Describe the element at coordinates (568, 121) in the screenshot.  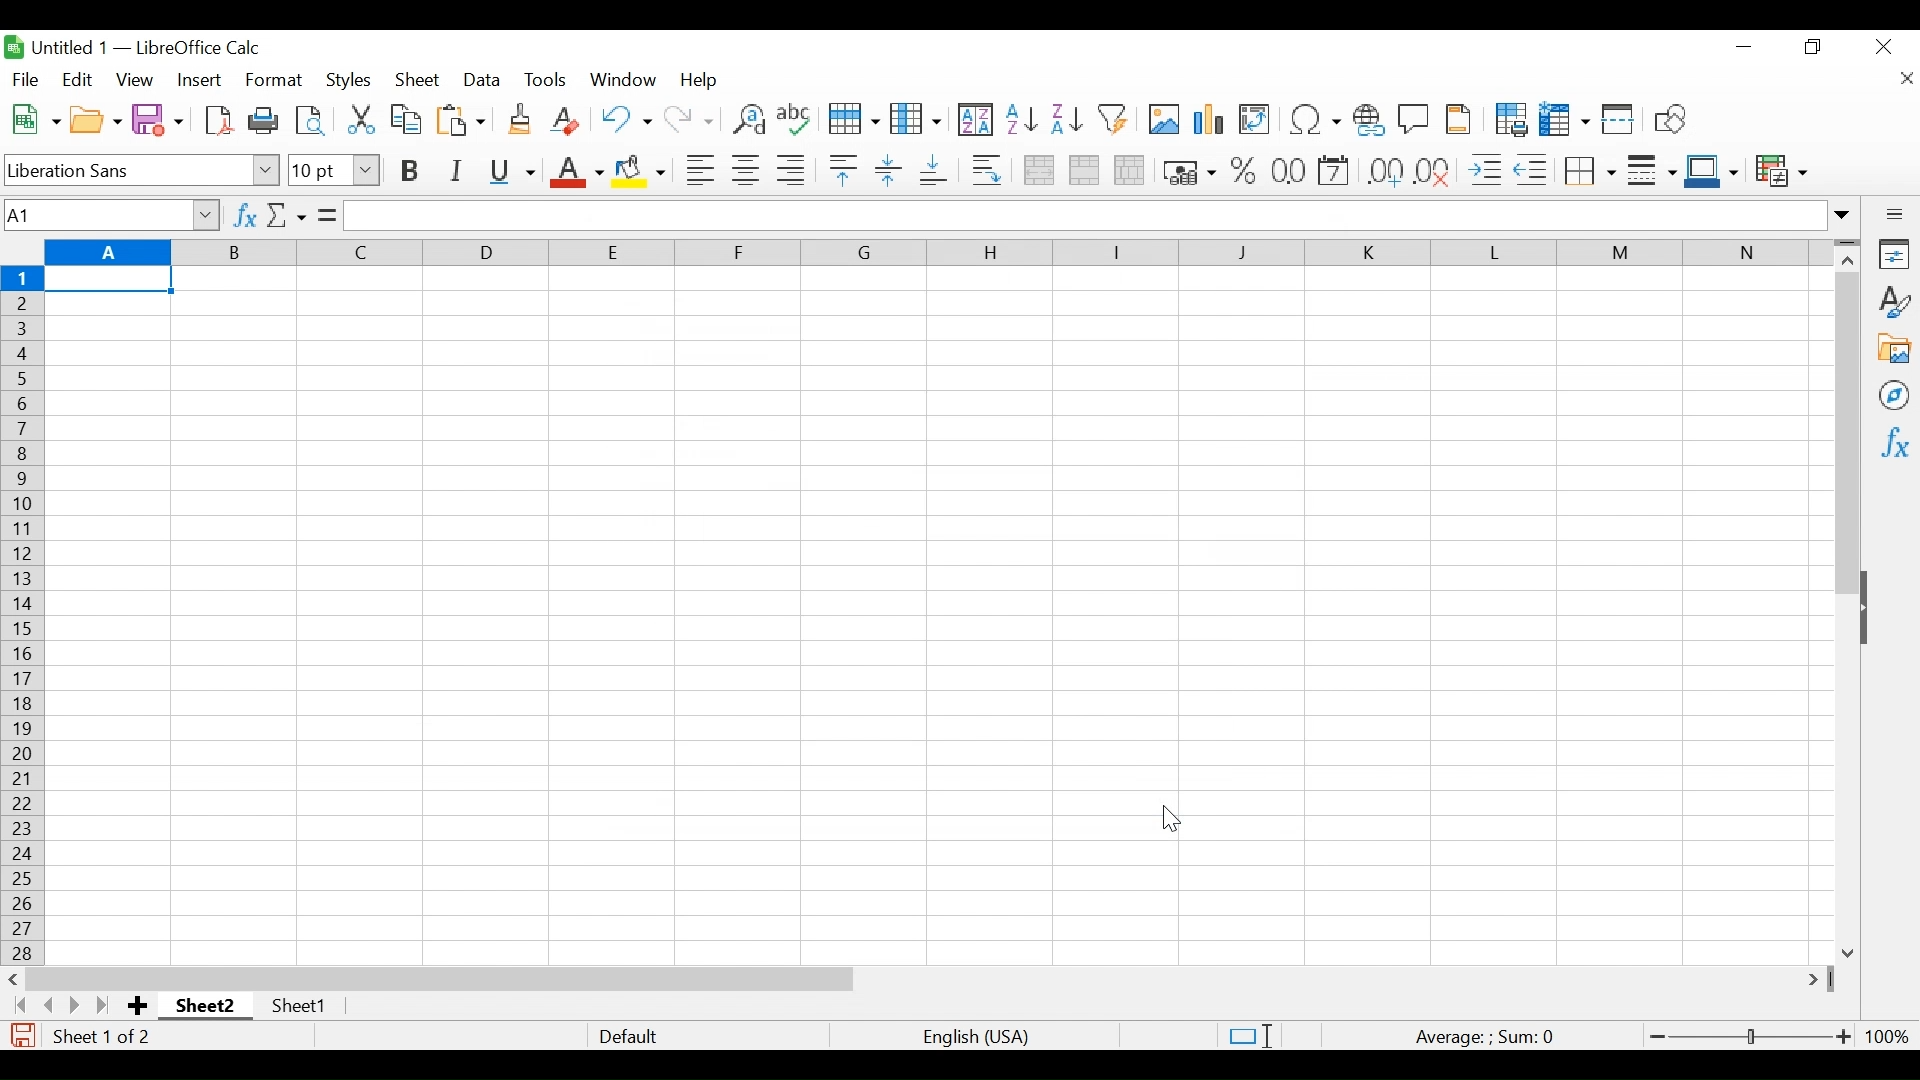
I see `Clear Direct Formatting` at that location.